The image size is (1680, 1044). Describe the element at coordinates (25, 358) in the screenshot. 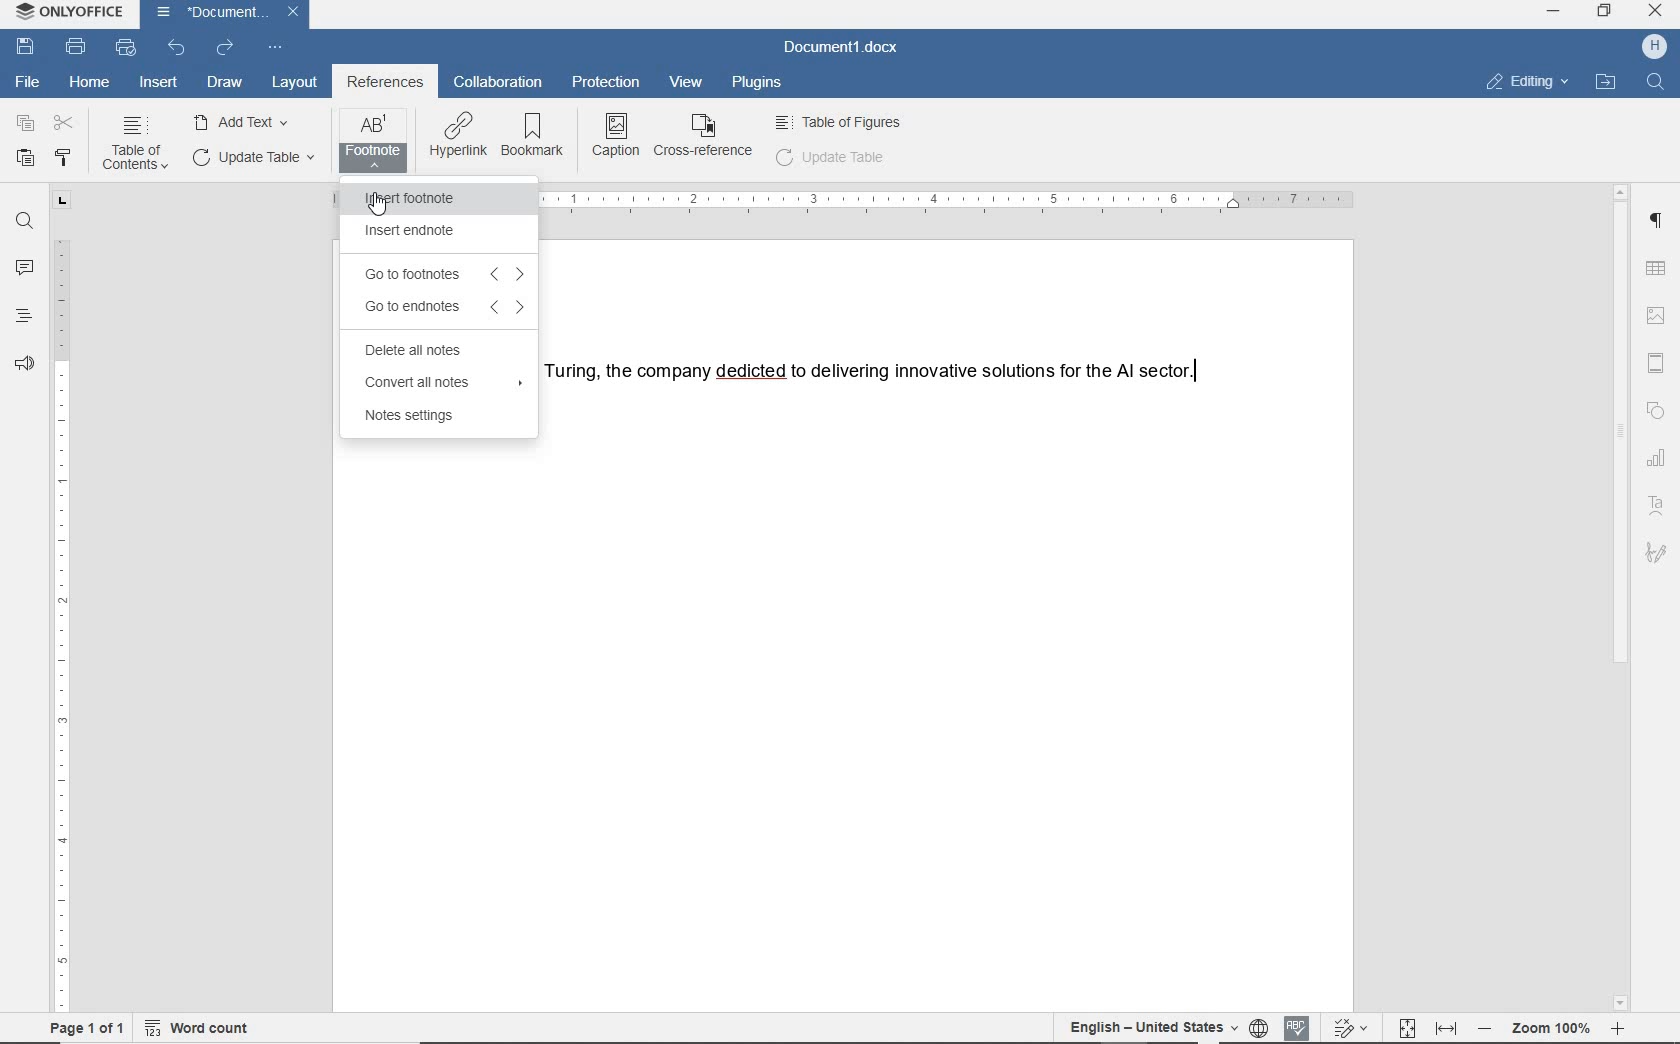

I see `feedback & support` at that location.